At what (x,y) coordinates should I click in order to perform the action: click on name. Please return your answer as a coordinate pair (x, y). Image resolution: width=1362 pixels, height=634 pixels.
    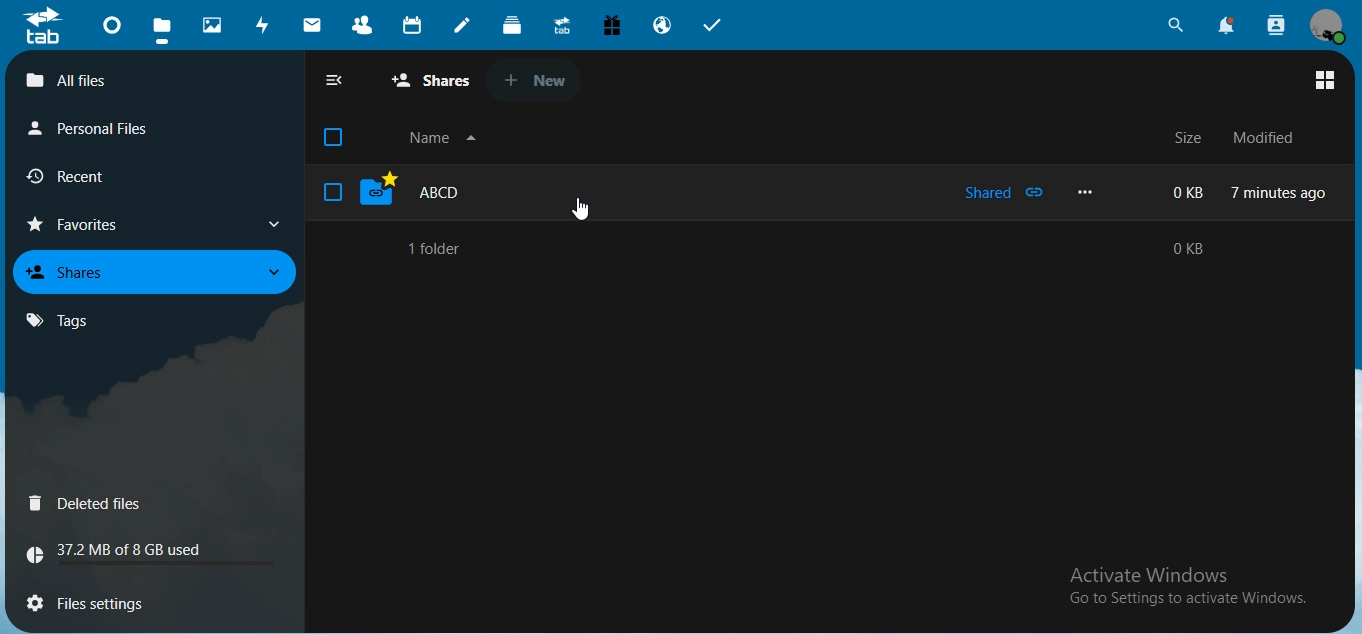
    Looking at the image, I should click on (447, 139).